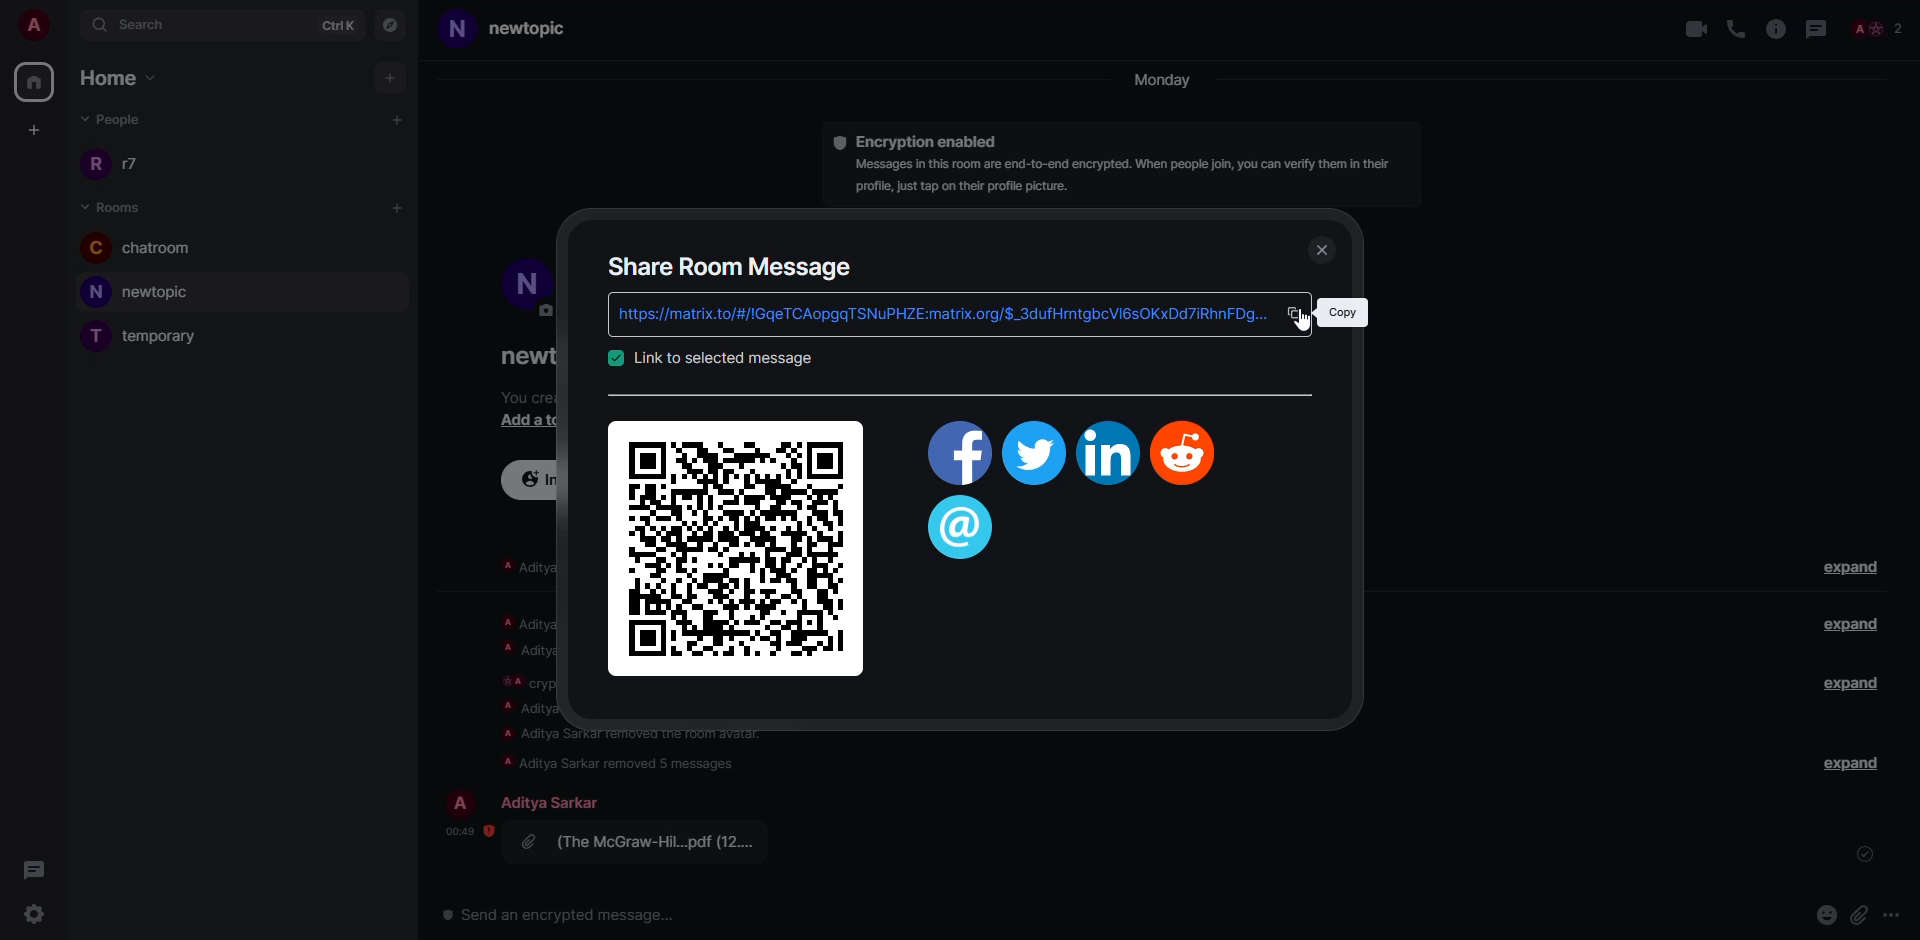 The width and height of the screenshot is (1920, 940). What do you see at coordinates (1119, 177) in the screenshot?
I see `Messages in this room are end-to-end encrypted. When people join, you can verify them In their
profile, just tap on their profile picture.` at bounding box center [1119, 177].